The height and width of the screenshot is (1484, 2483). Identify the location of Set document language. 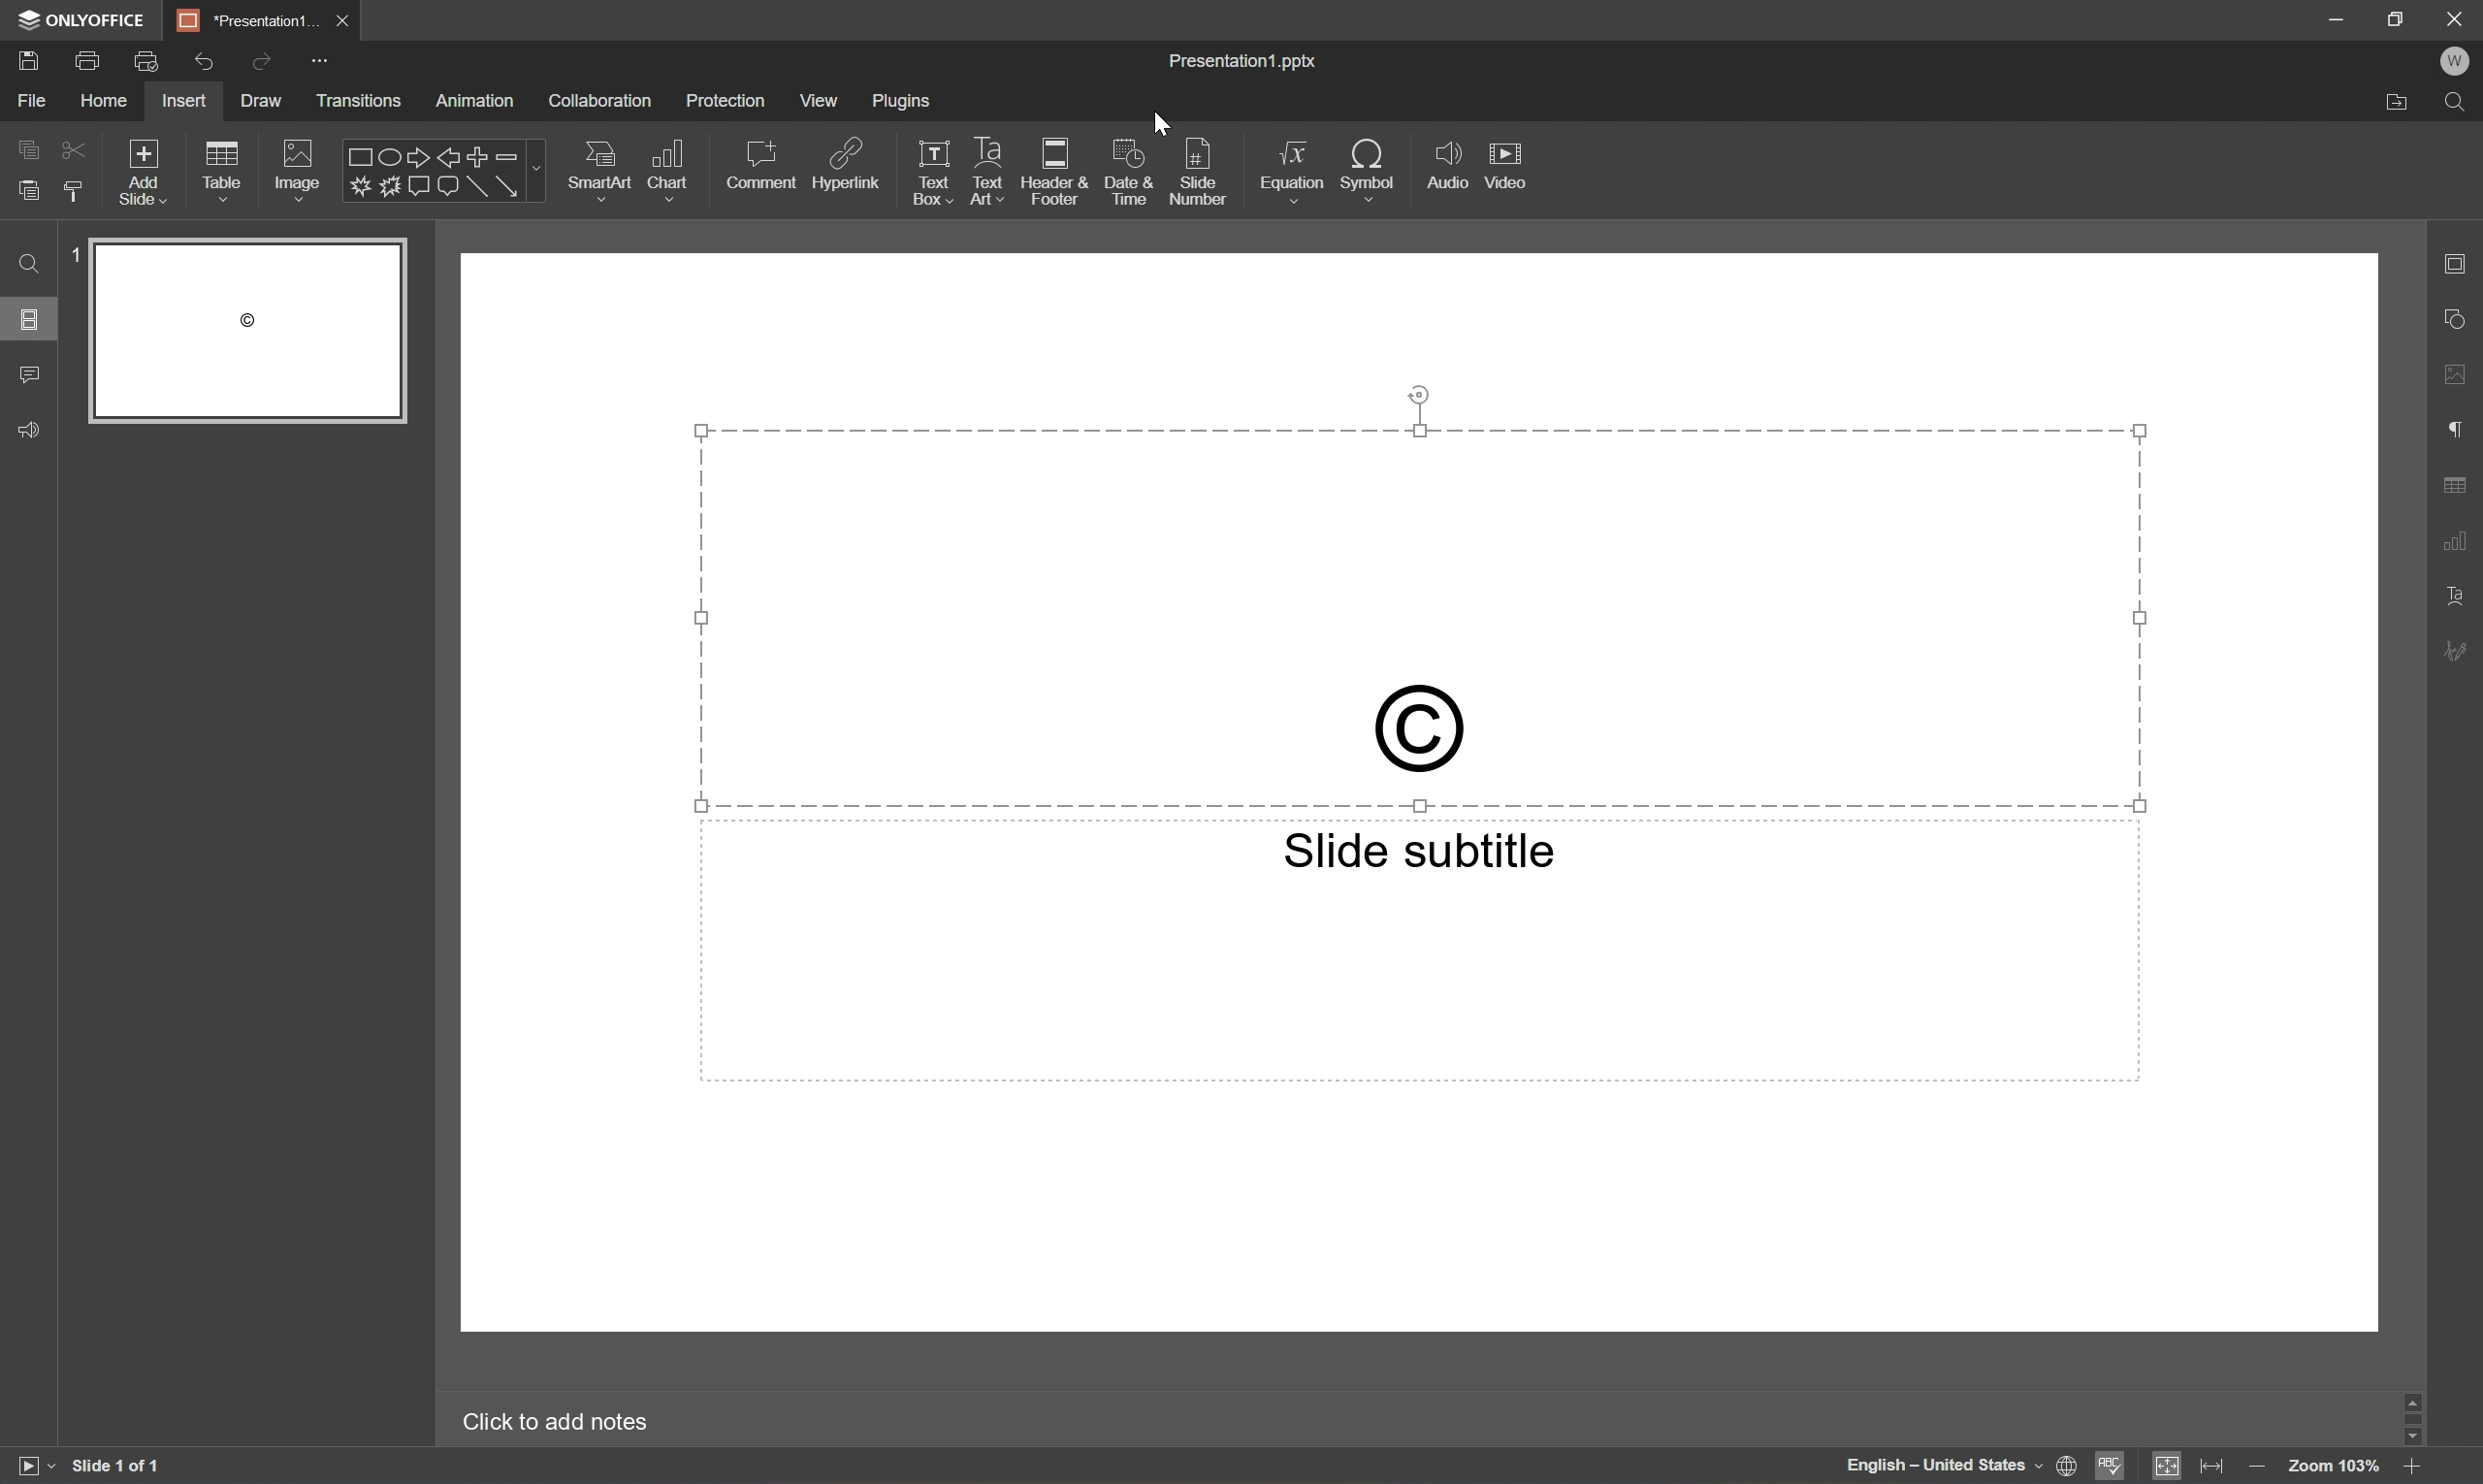
(2067, 1467).